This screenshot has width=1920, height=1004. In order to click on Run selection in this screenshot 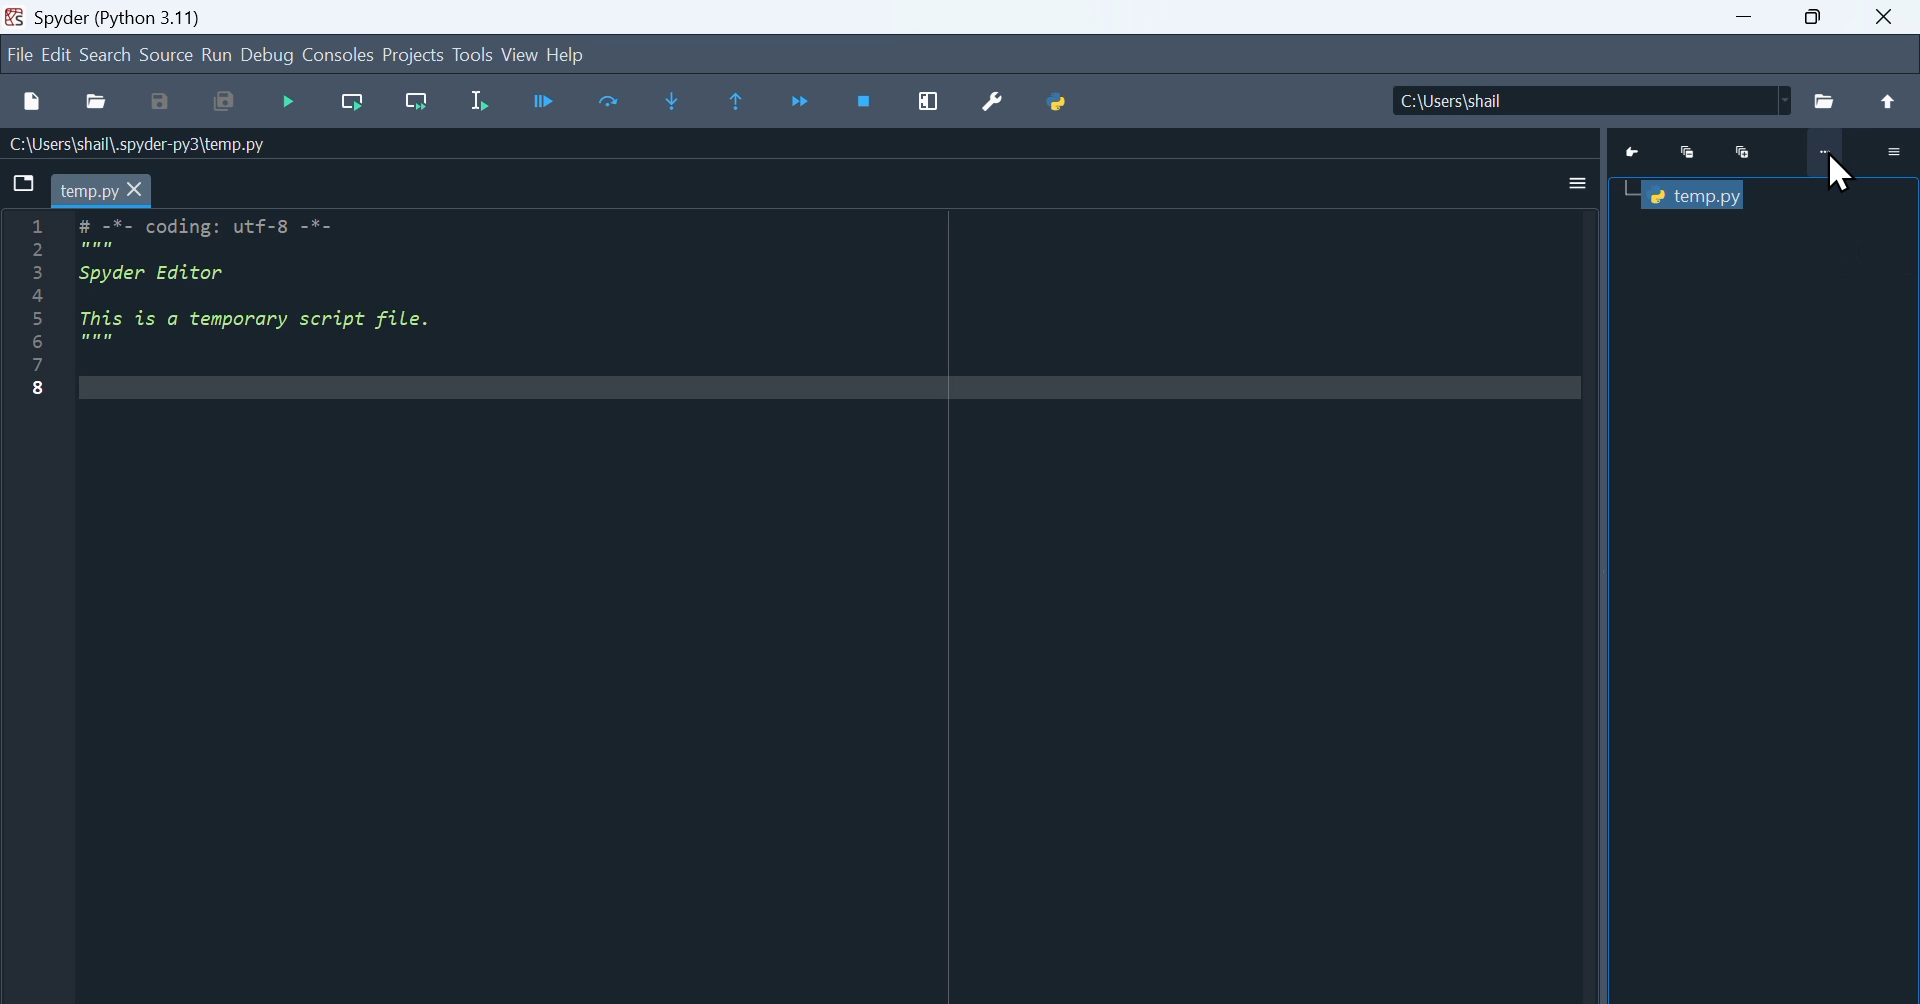, I will do `click(477, 105)`.